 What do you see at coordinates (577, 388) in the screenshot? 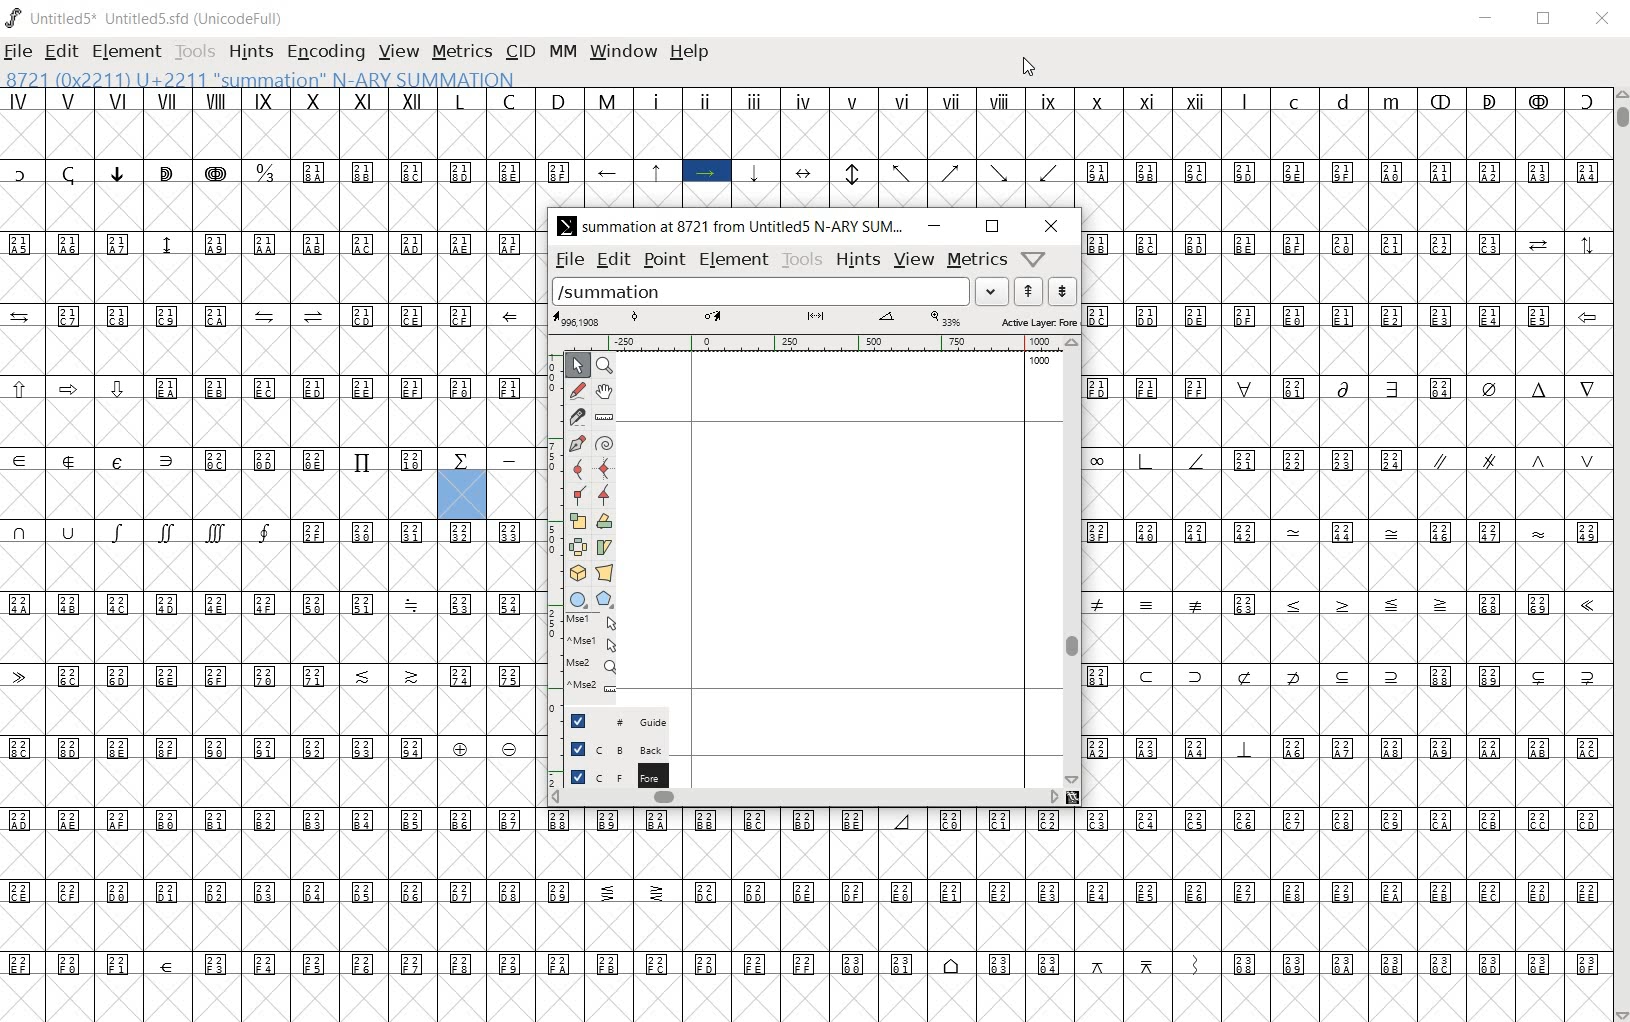
I see `draw a freehand curve` at bounding box center [577, 388].